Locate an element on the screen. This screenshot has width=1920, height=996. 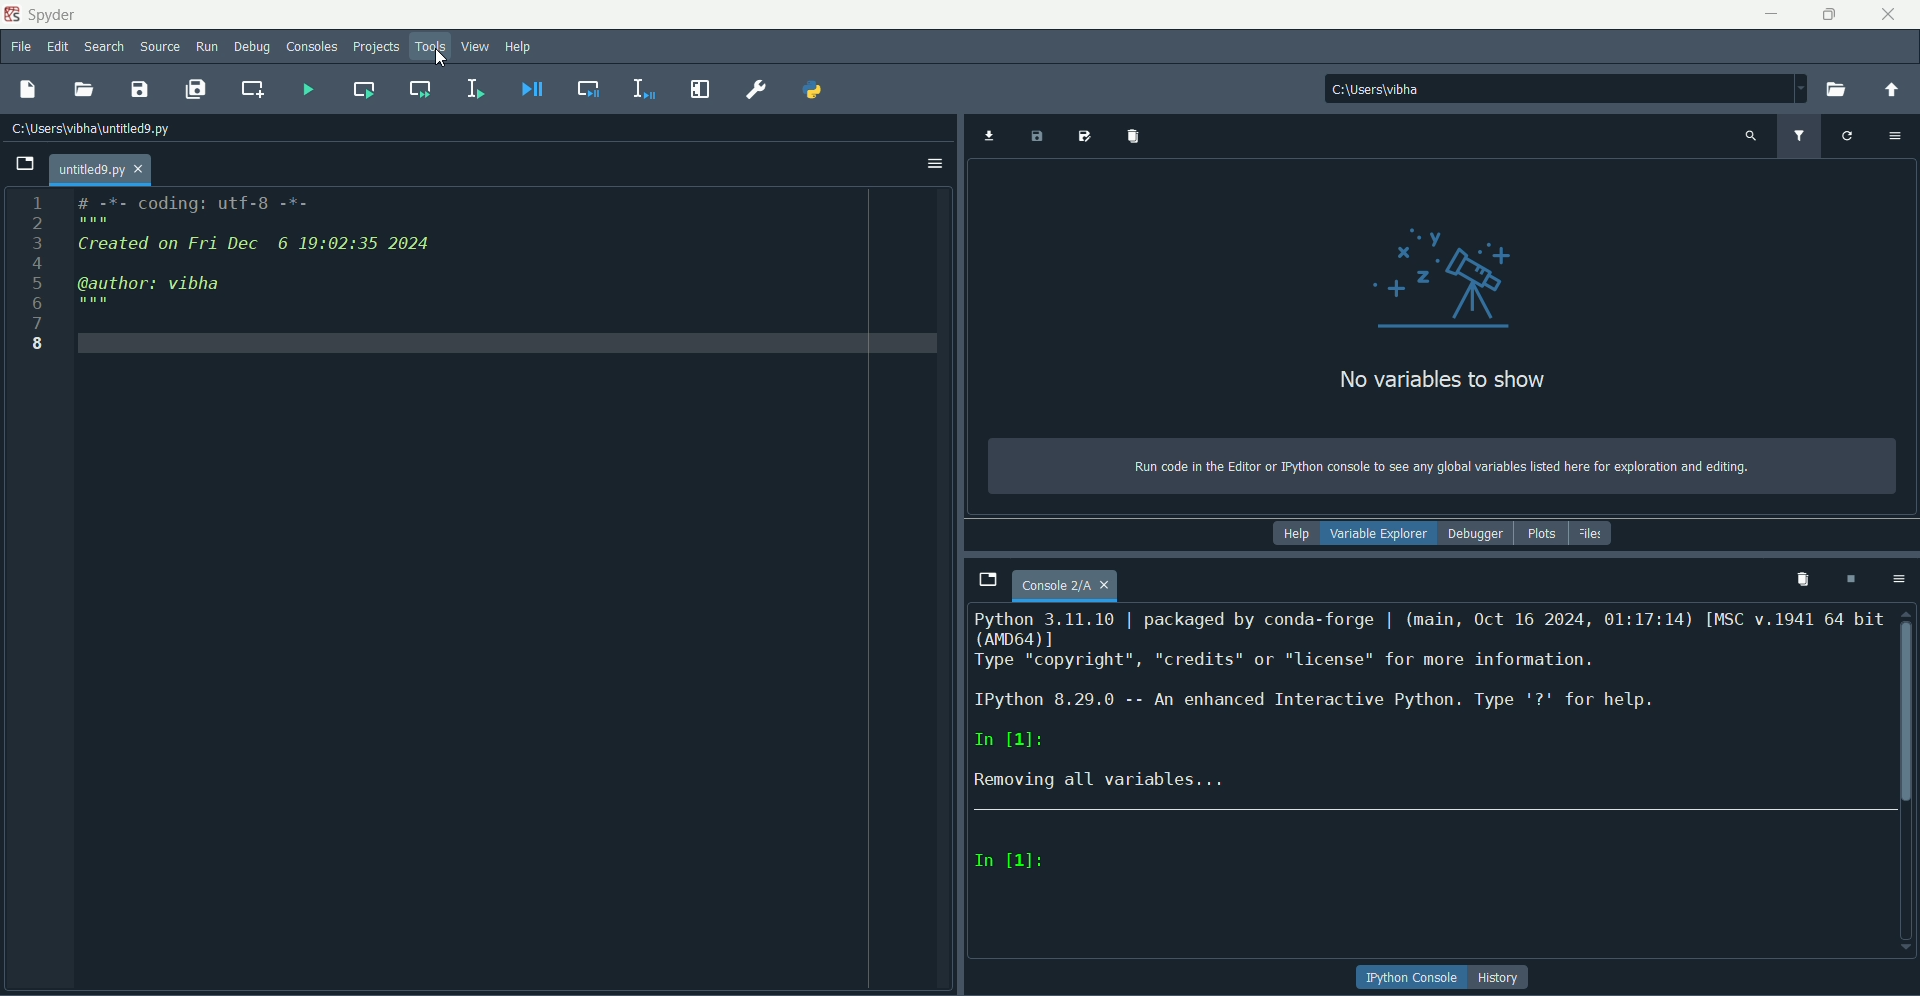
files is located at coordinates (1592, 533).